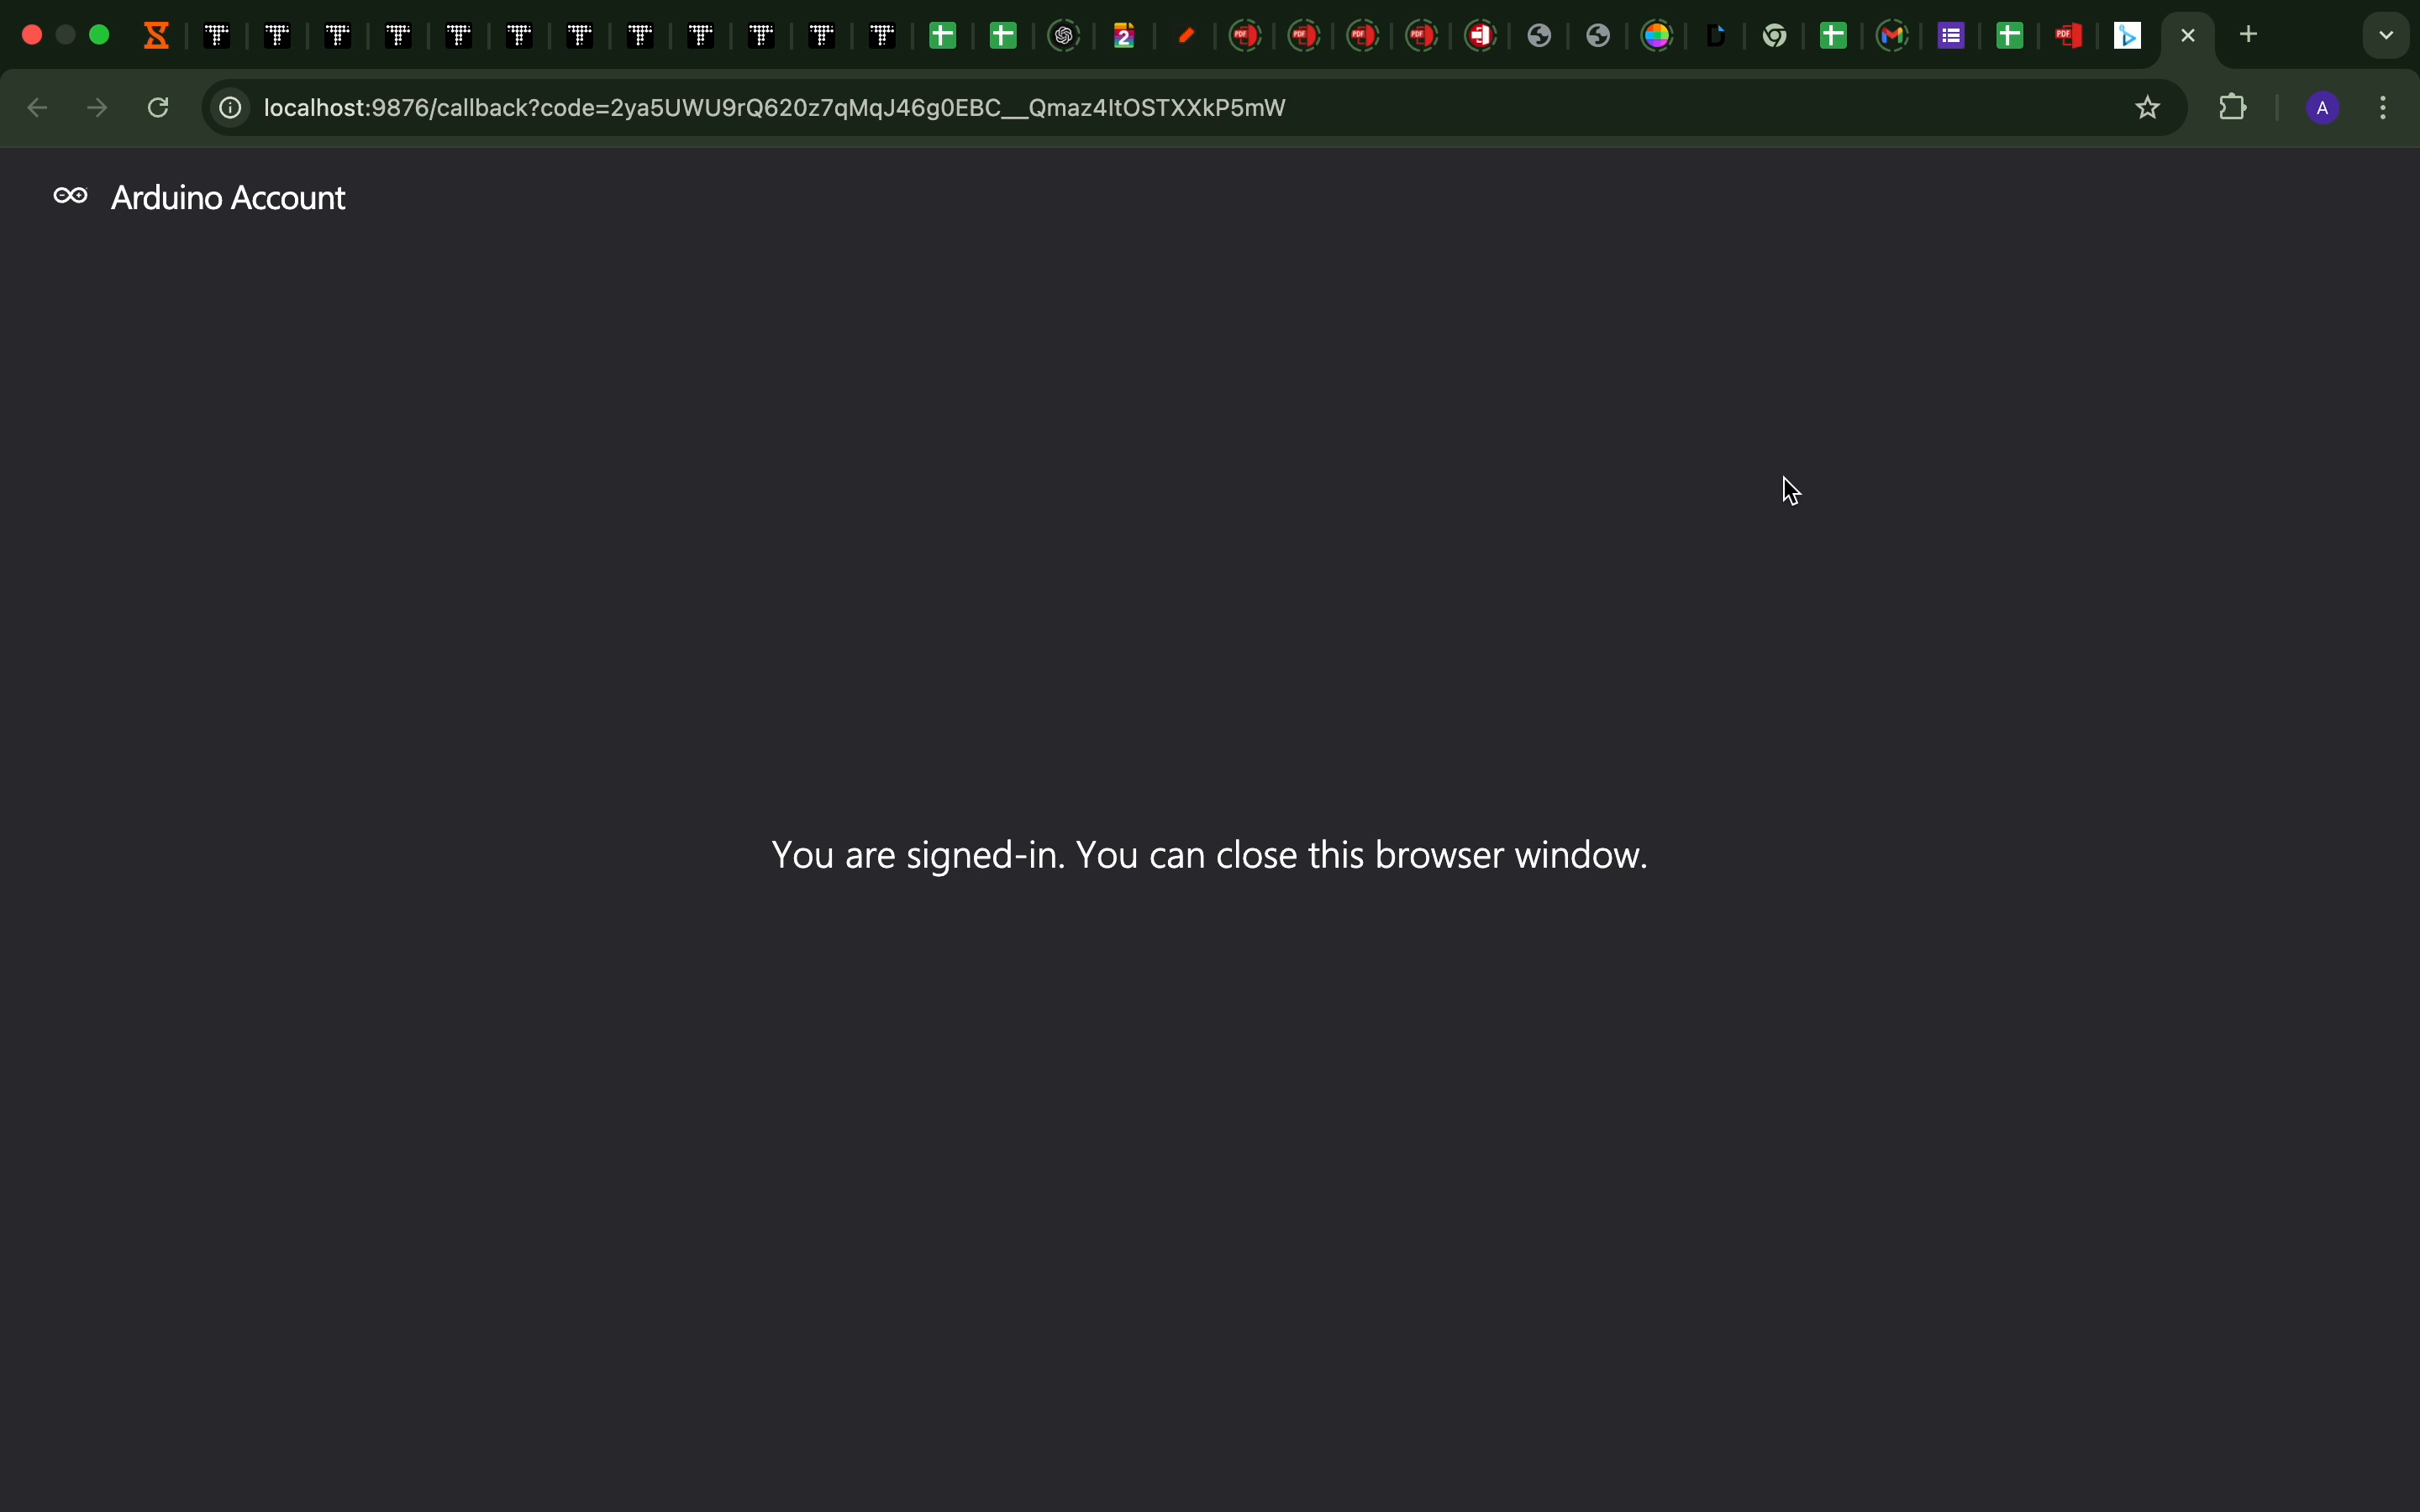  Describe the element at coordinates (1214, 836) in the screenshot. I see `signed in successful pag` at that location.